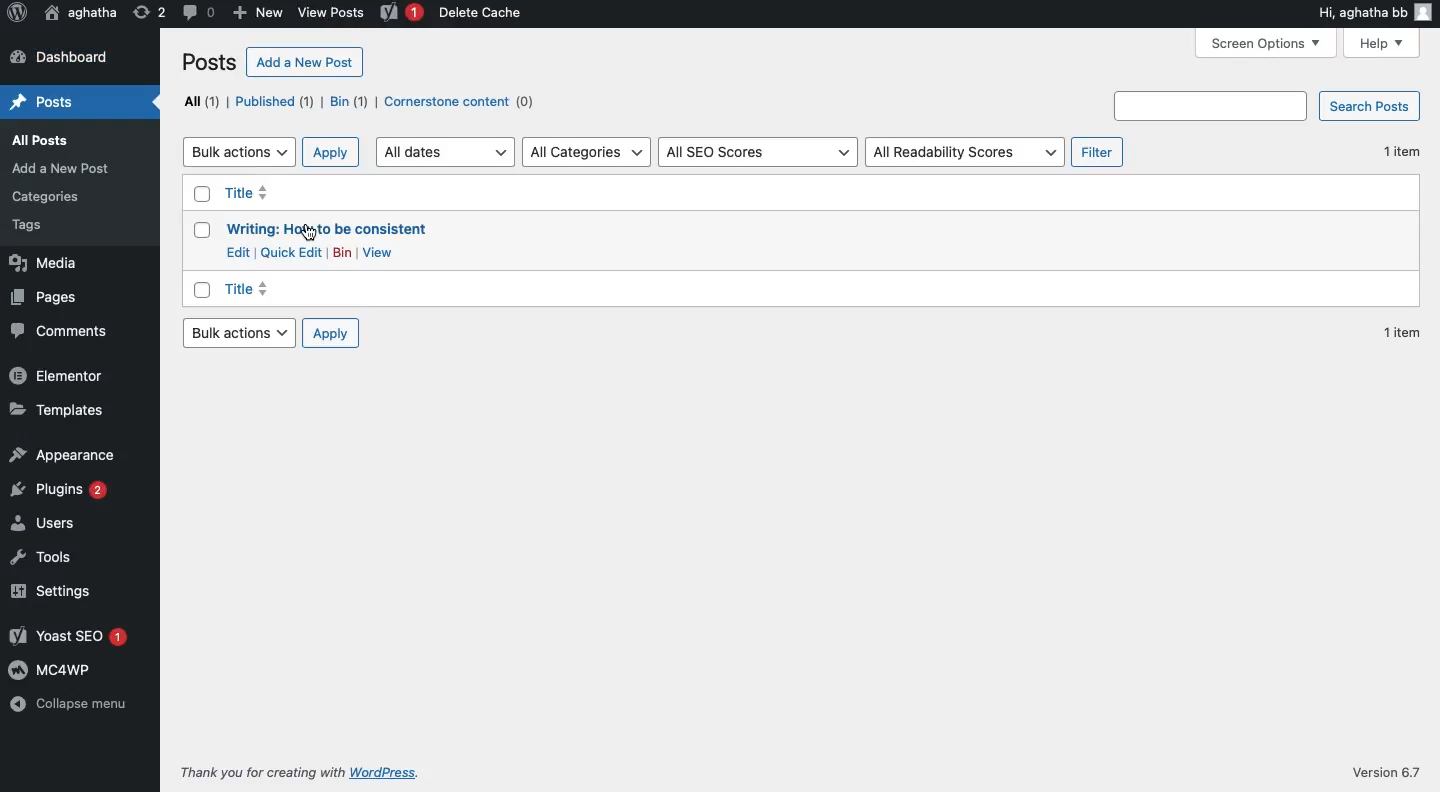  What do you see at coordinates (586, 153) in the screenshot?
I see `All Categories` at bounding box center [586, 153].